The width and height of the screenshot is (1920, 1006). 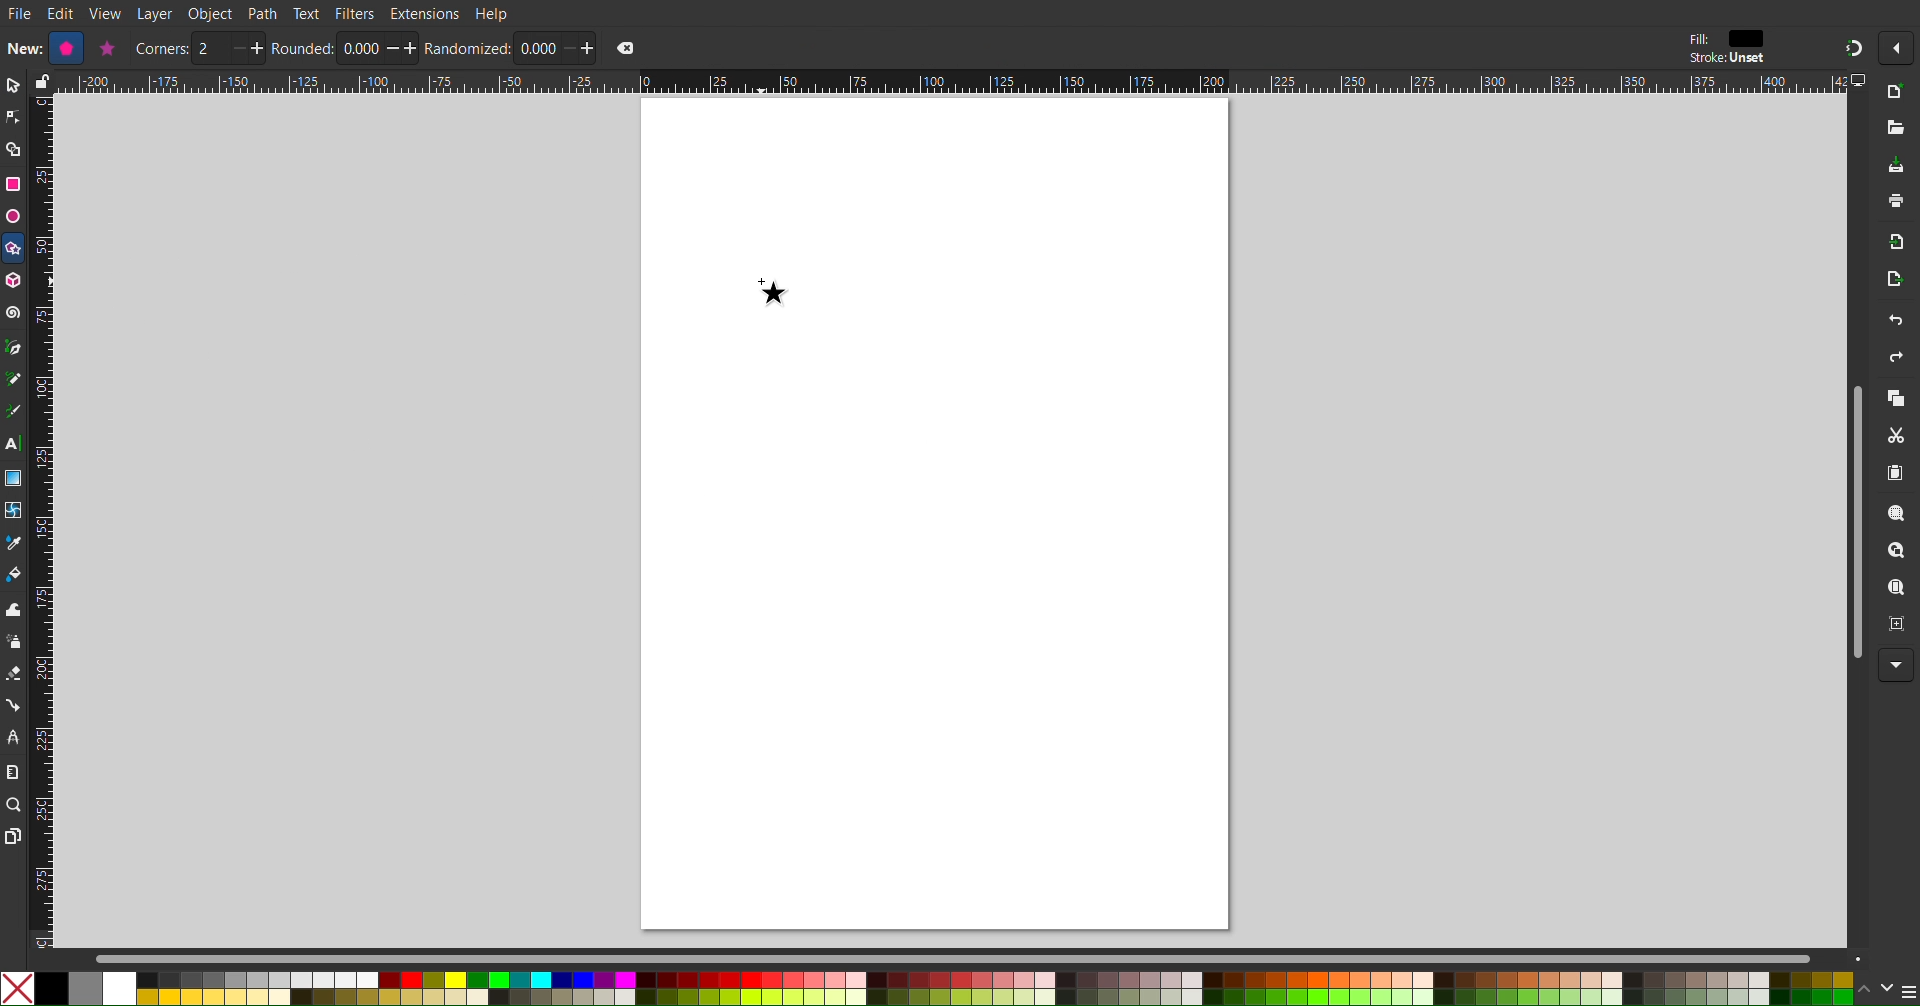 I want to click on Extensions, so click(x=424, y=14).